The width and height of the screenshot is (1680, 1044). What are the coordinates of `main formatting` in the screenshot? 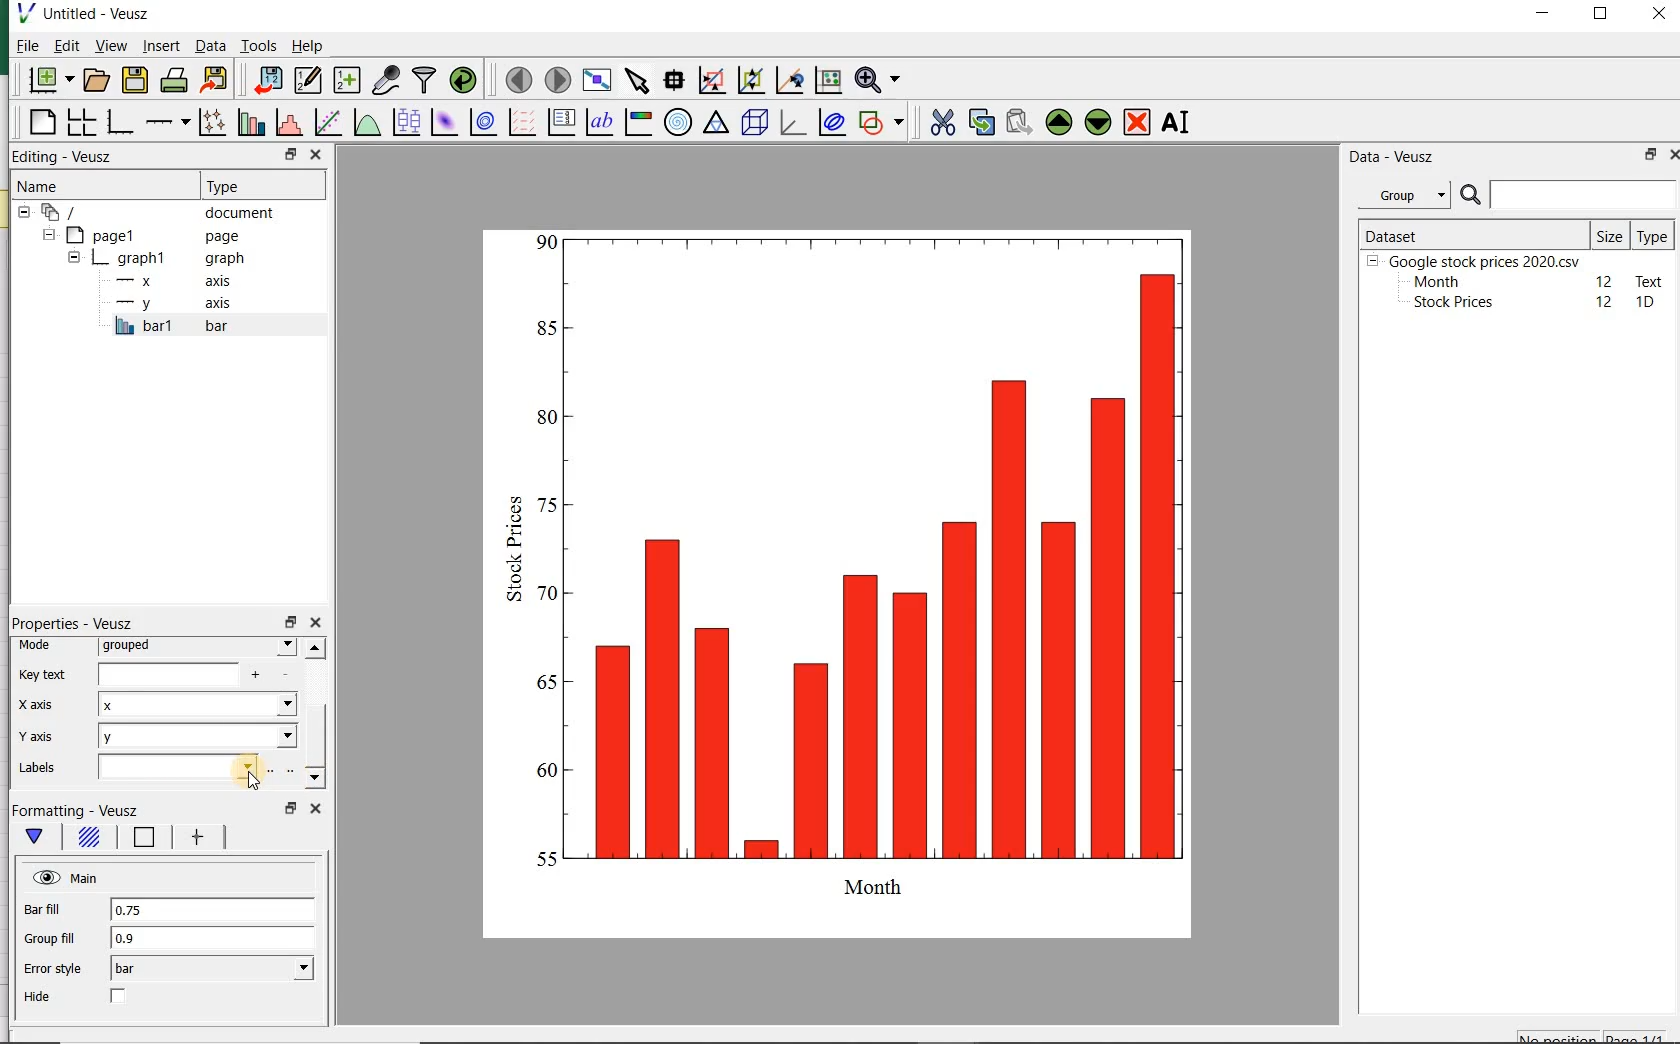 It's located at (36, 836).